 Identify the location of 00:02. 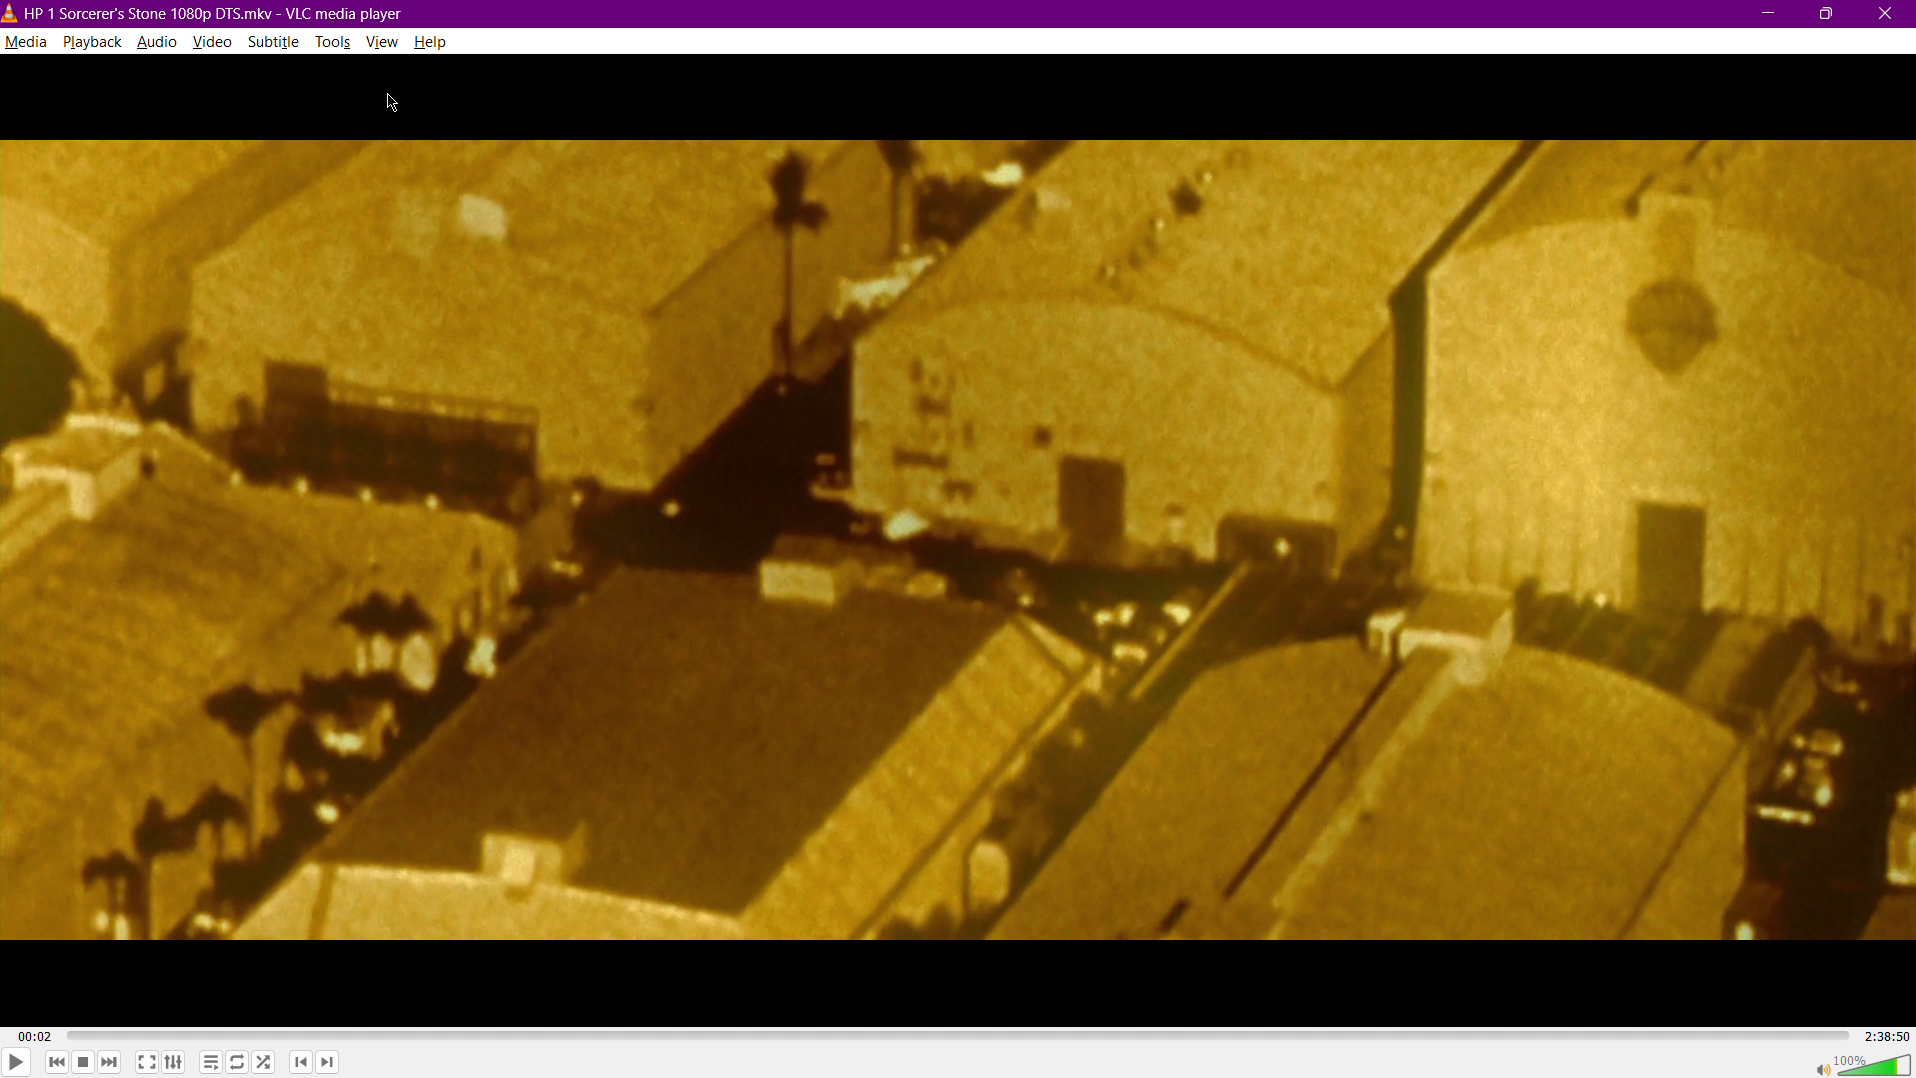
(35, 1037).